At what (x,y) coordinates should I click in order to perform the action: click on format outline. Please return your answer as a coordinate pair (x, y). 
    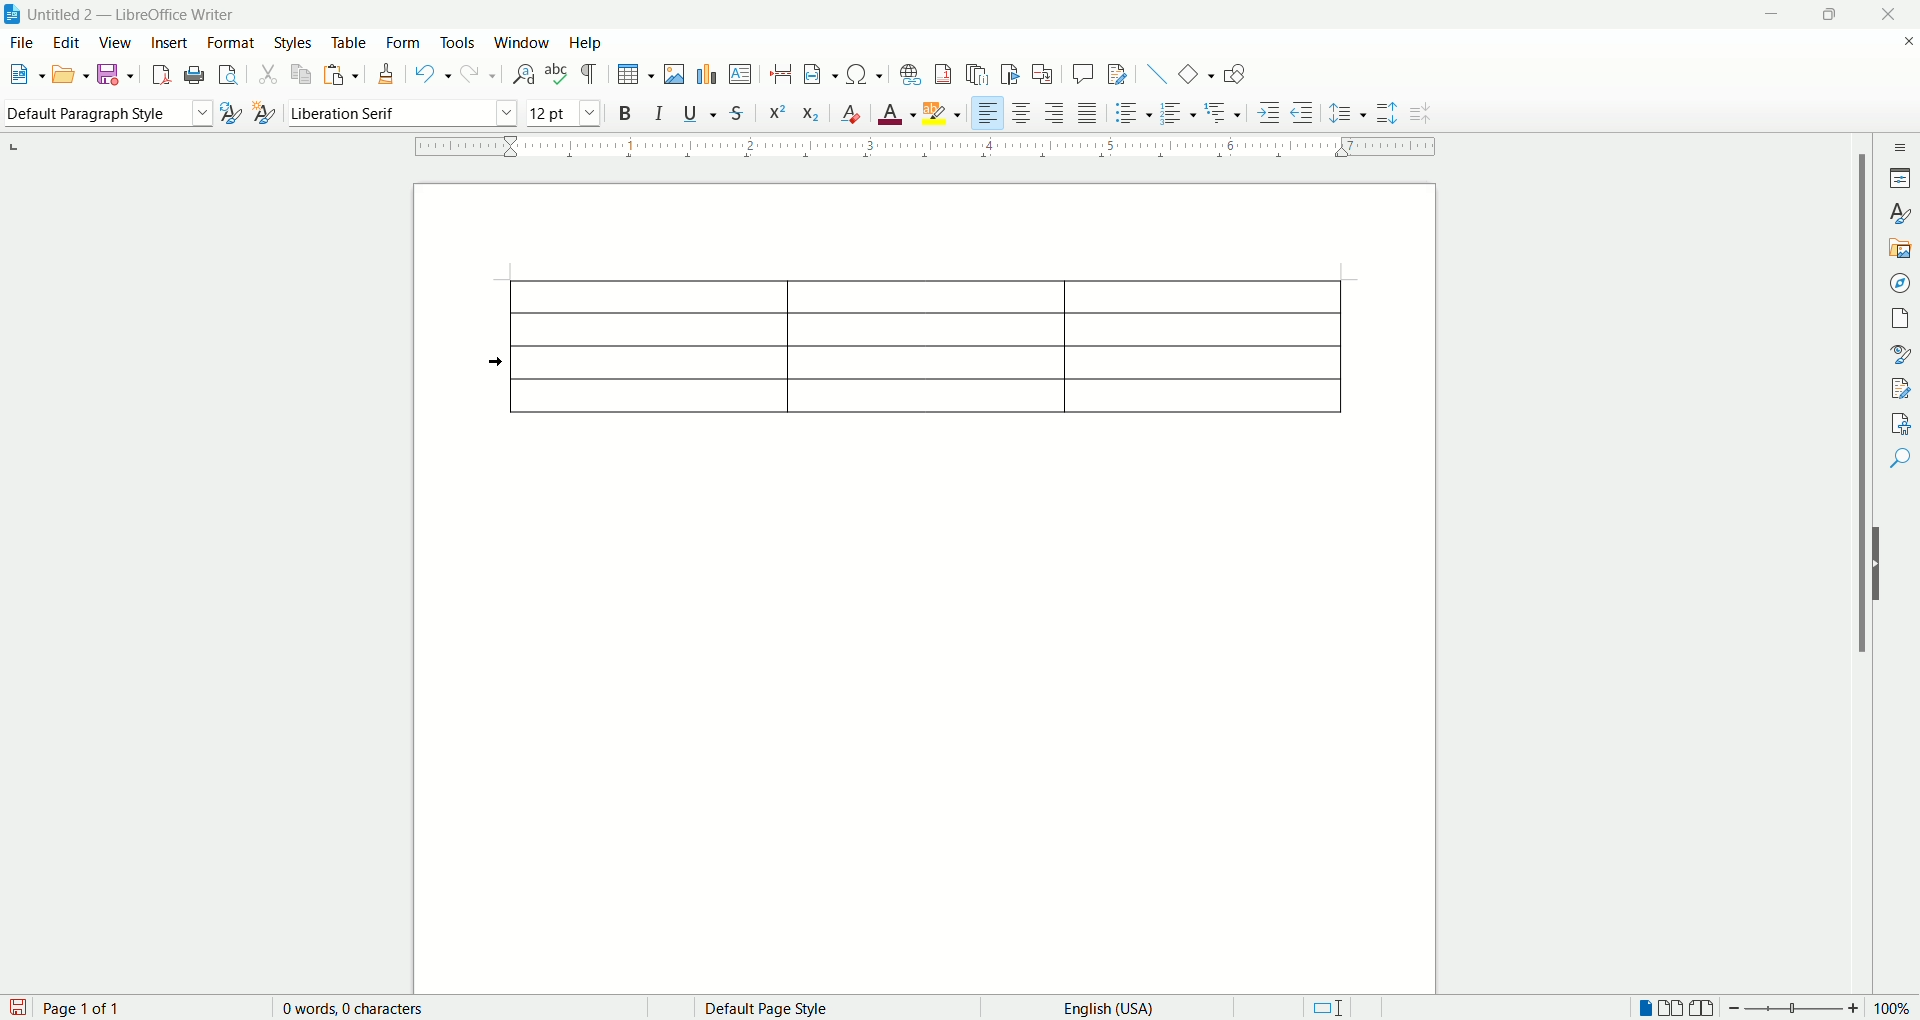
    Looking at the image, I should click on (1223, 112).